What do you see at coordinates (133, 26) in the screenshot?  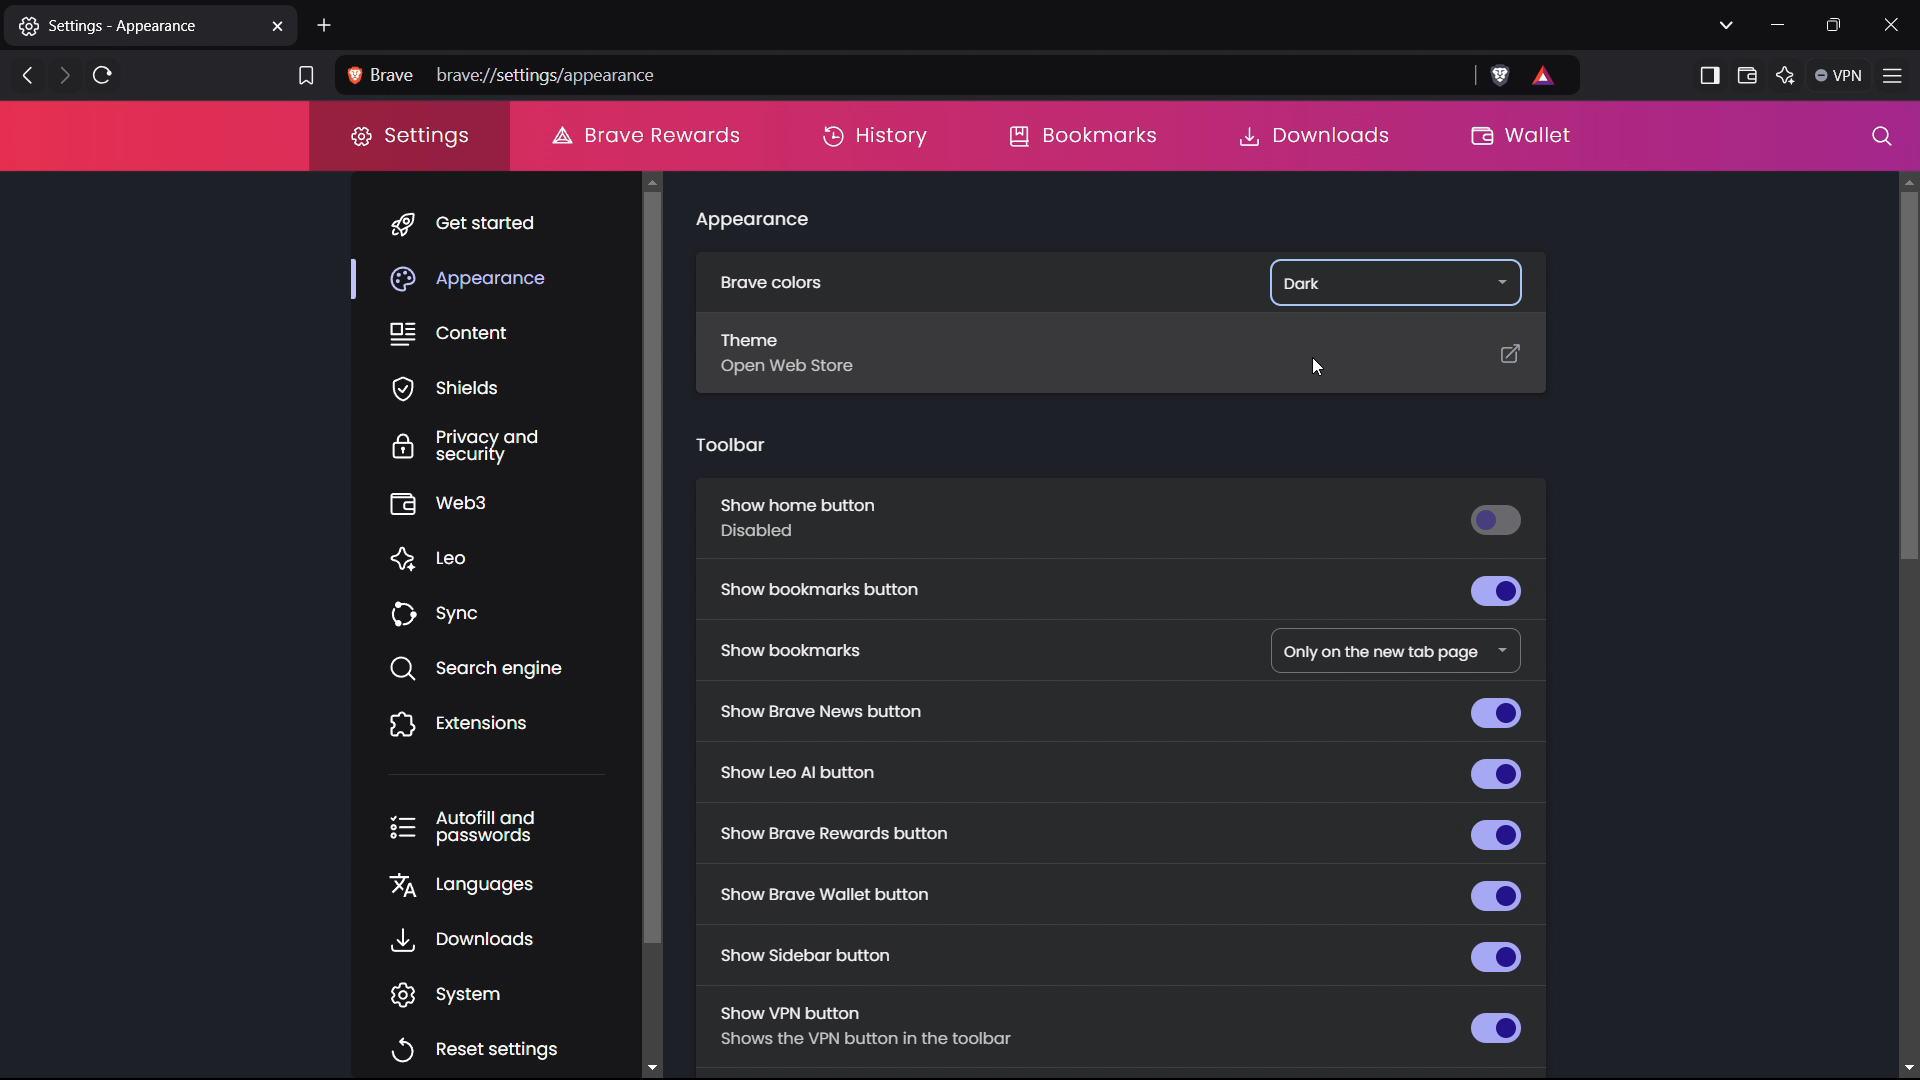 I see `Settings - Appearance` at bounding box center [133, 26].